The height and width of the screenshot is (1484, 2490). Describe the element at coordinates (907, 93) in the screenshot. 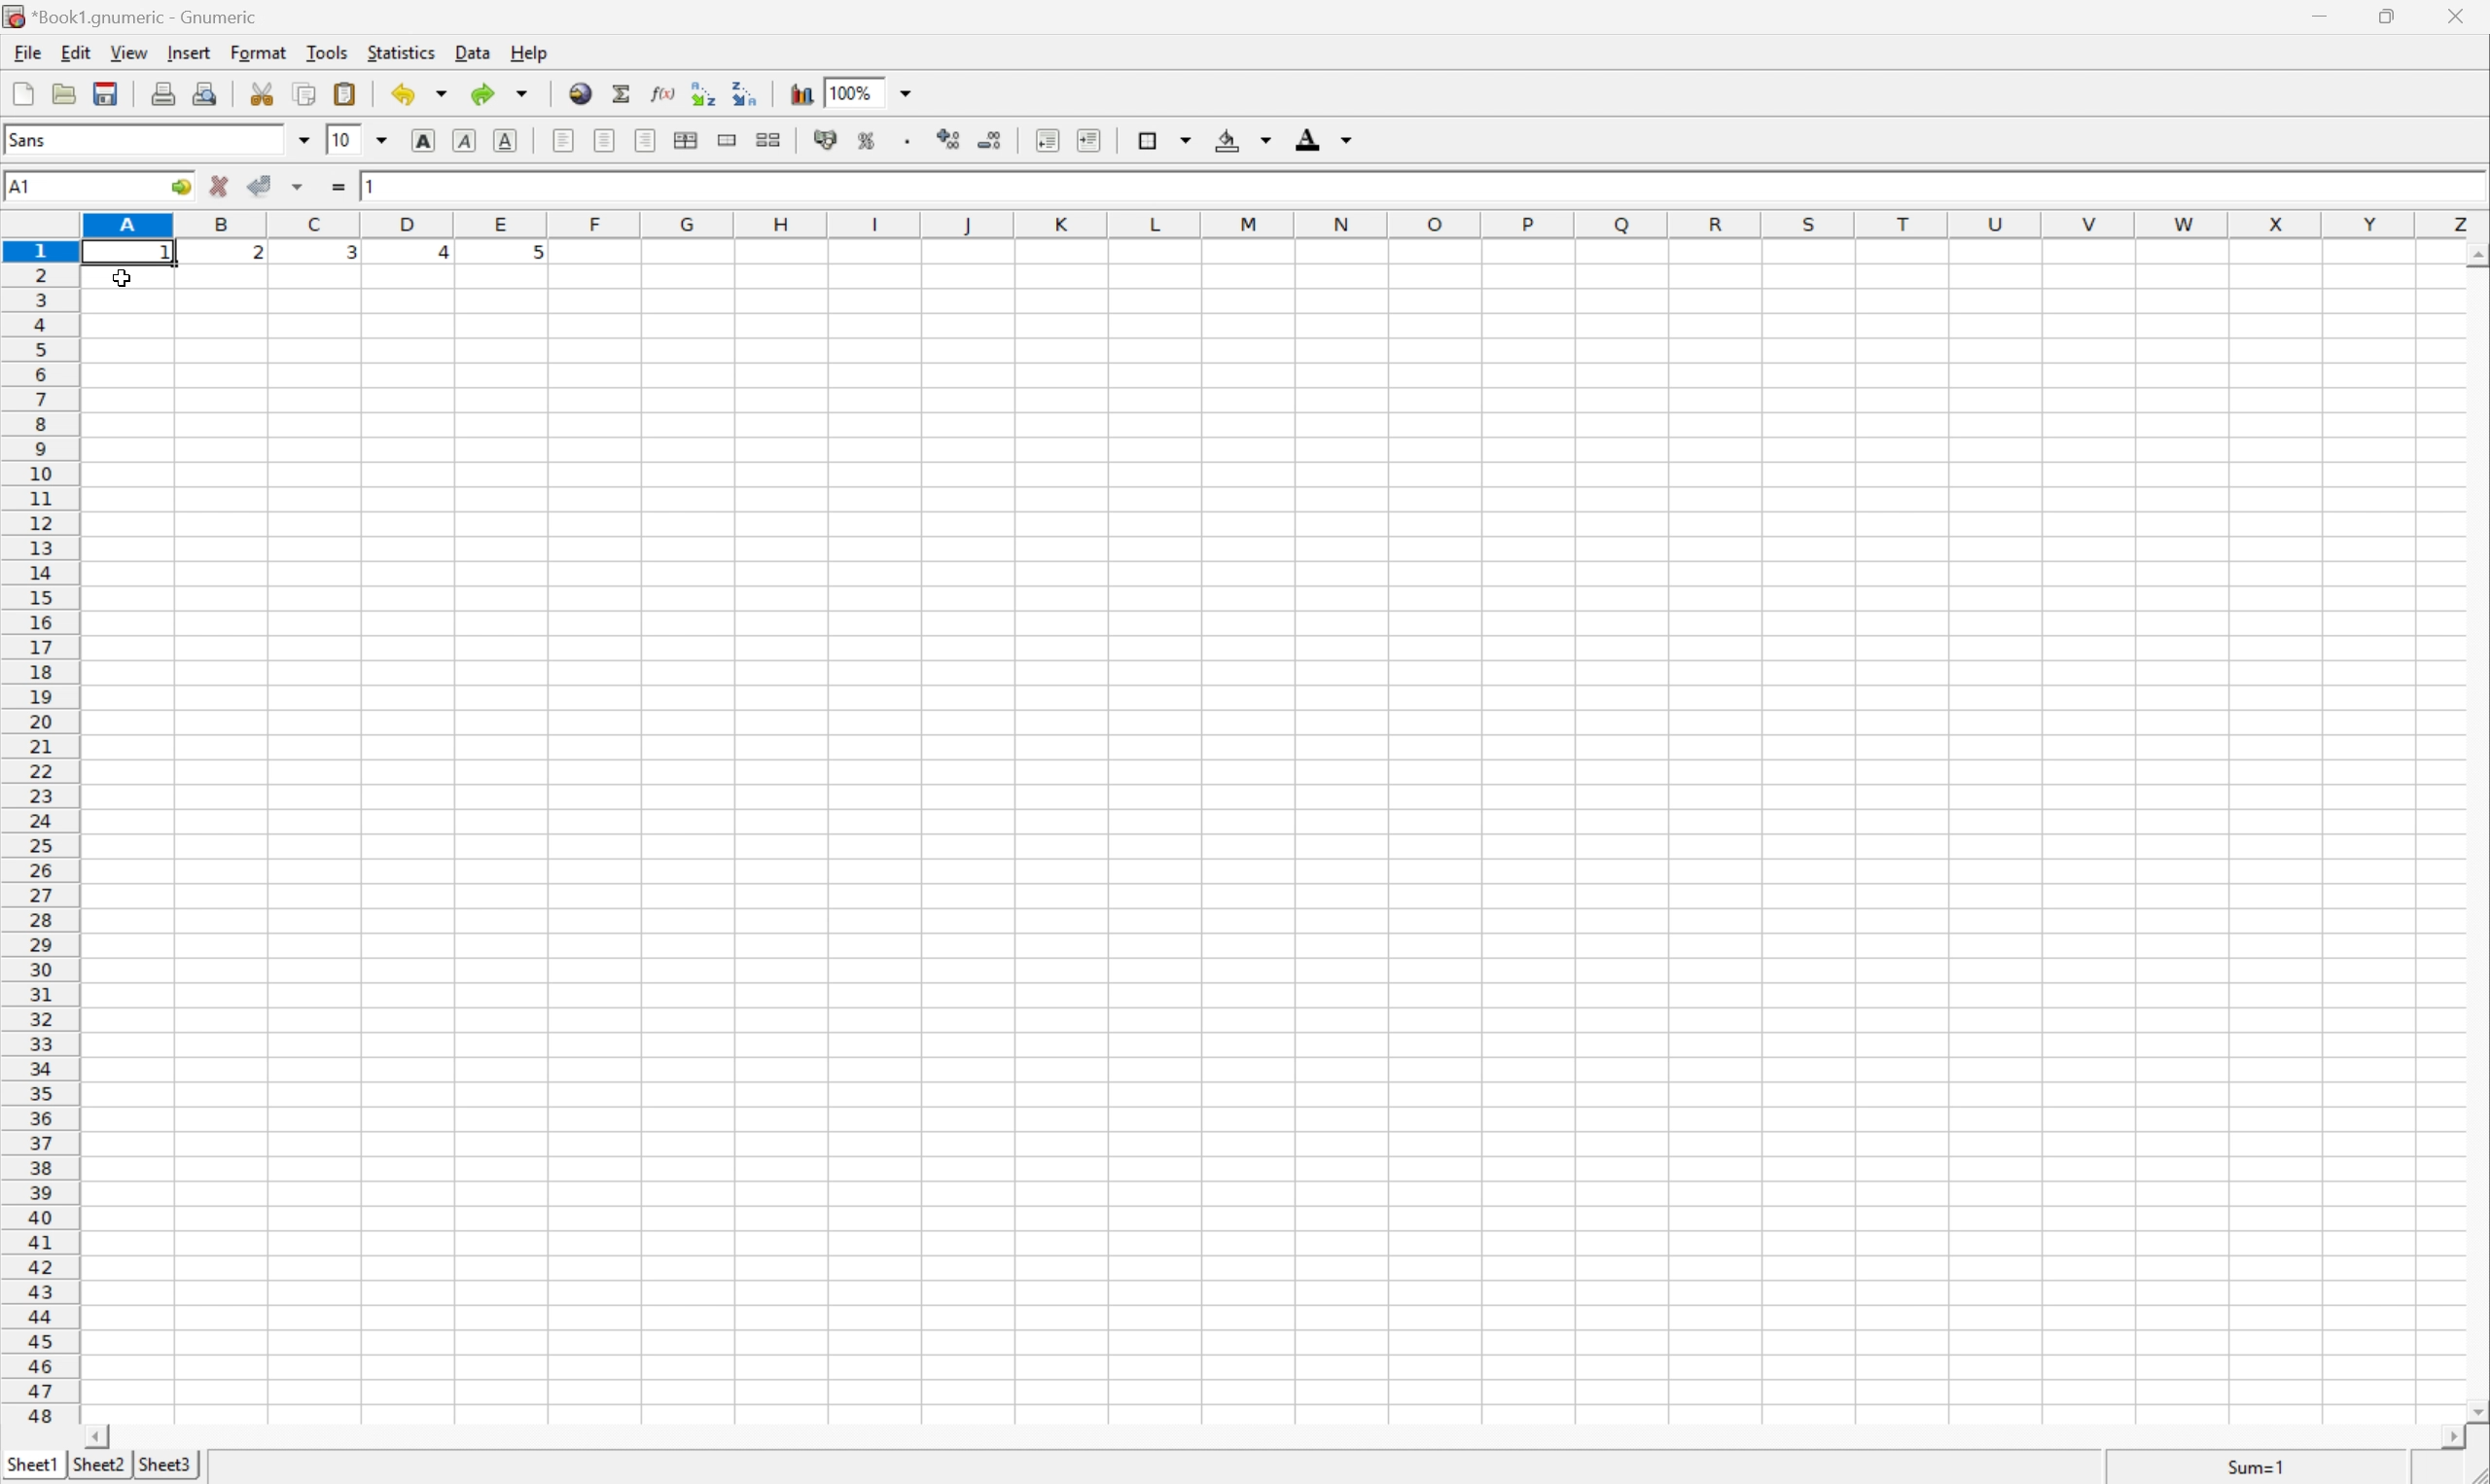

I see `drop down` at that location.